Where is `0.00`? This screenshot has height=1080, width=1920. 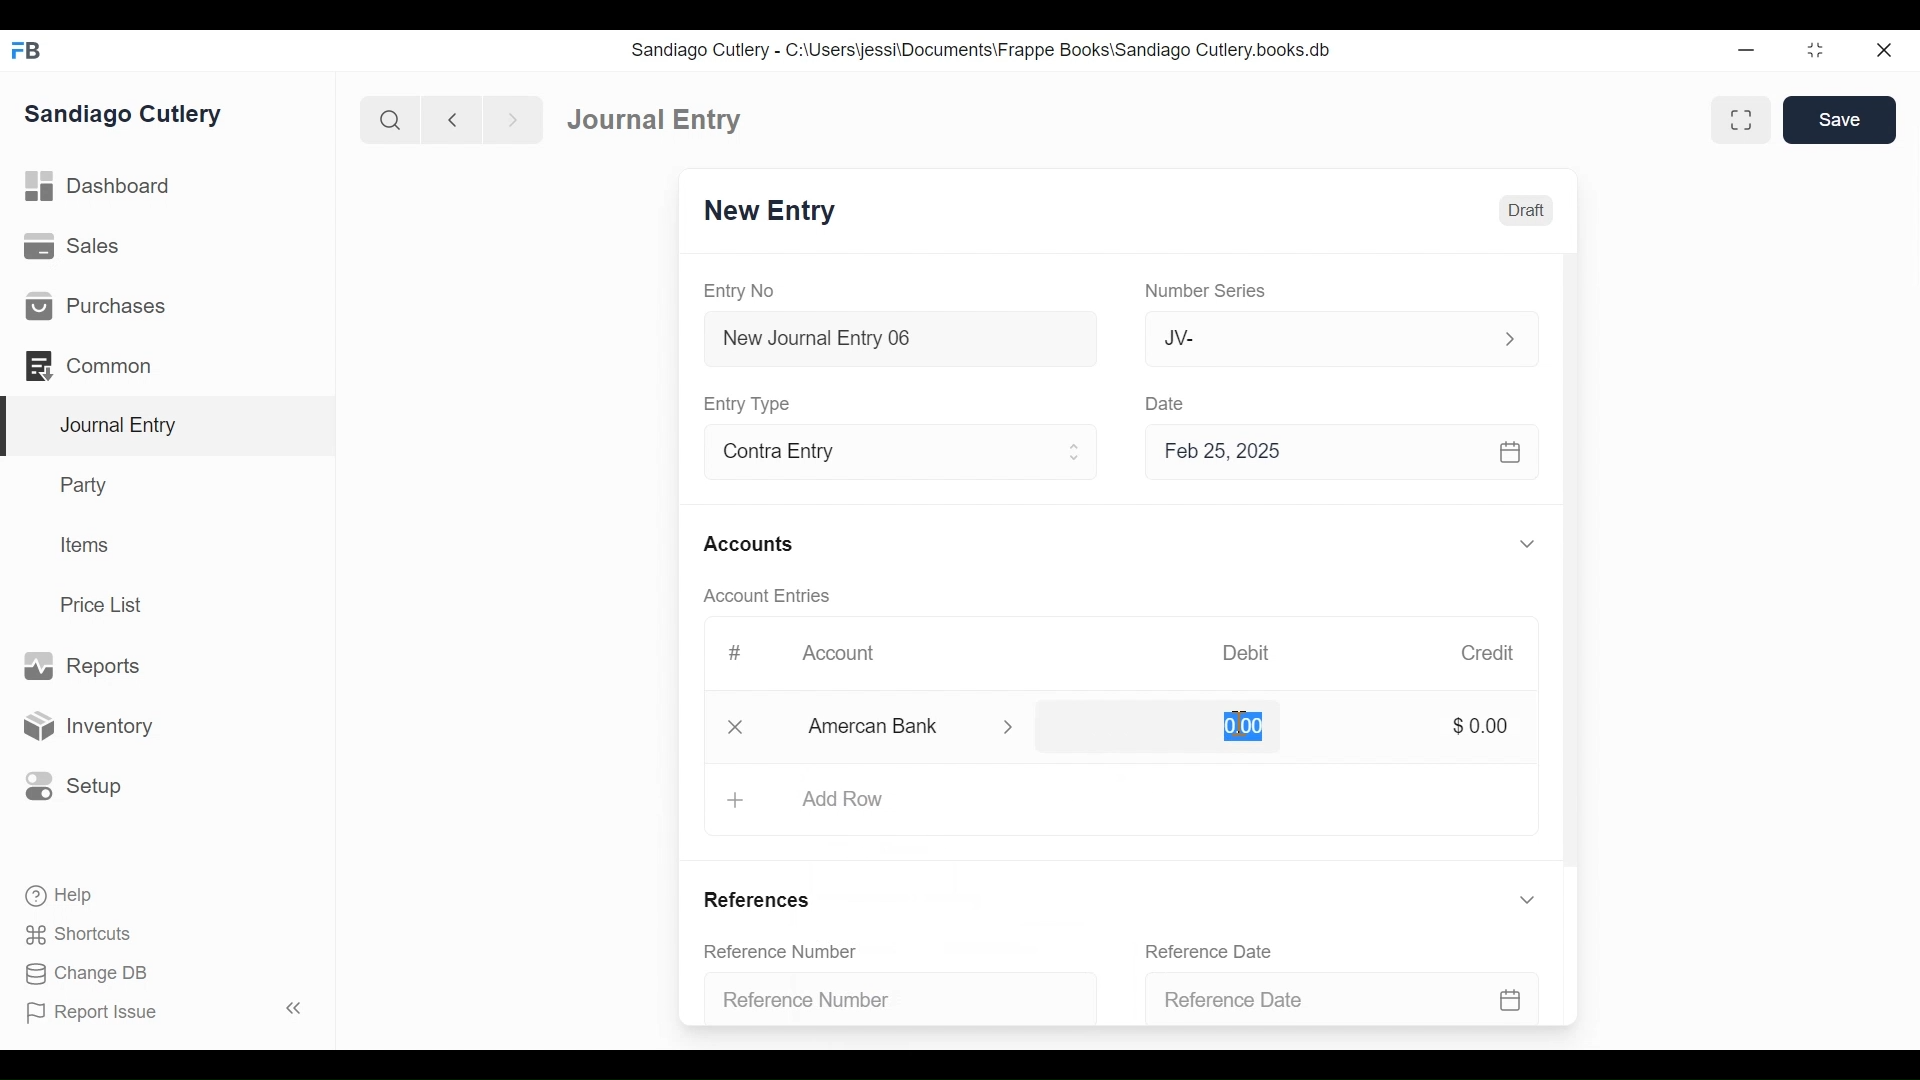 0.00 is located at coordinates (1240, 726).